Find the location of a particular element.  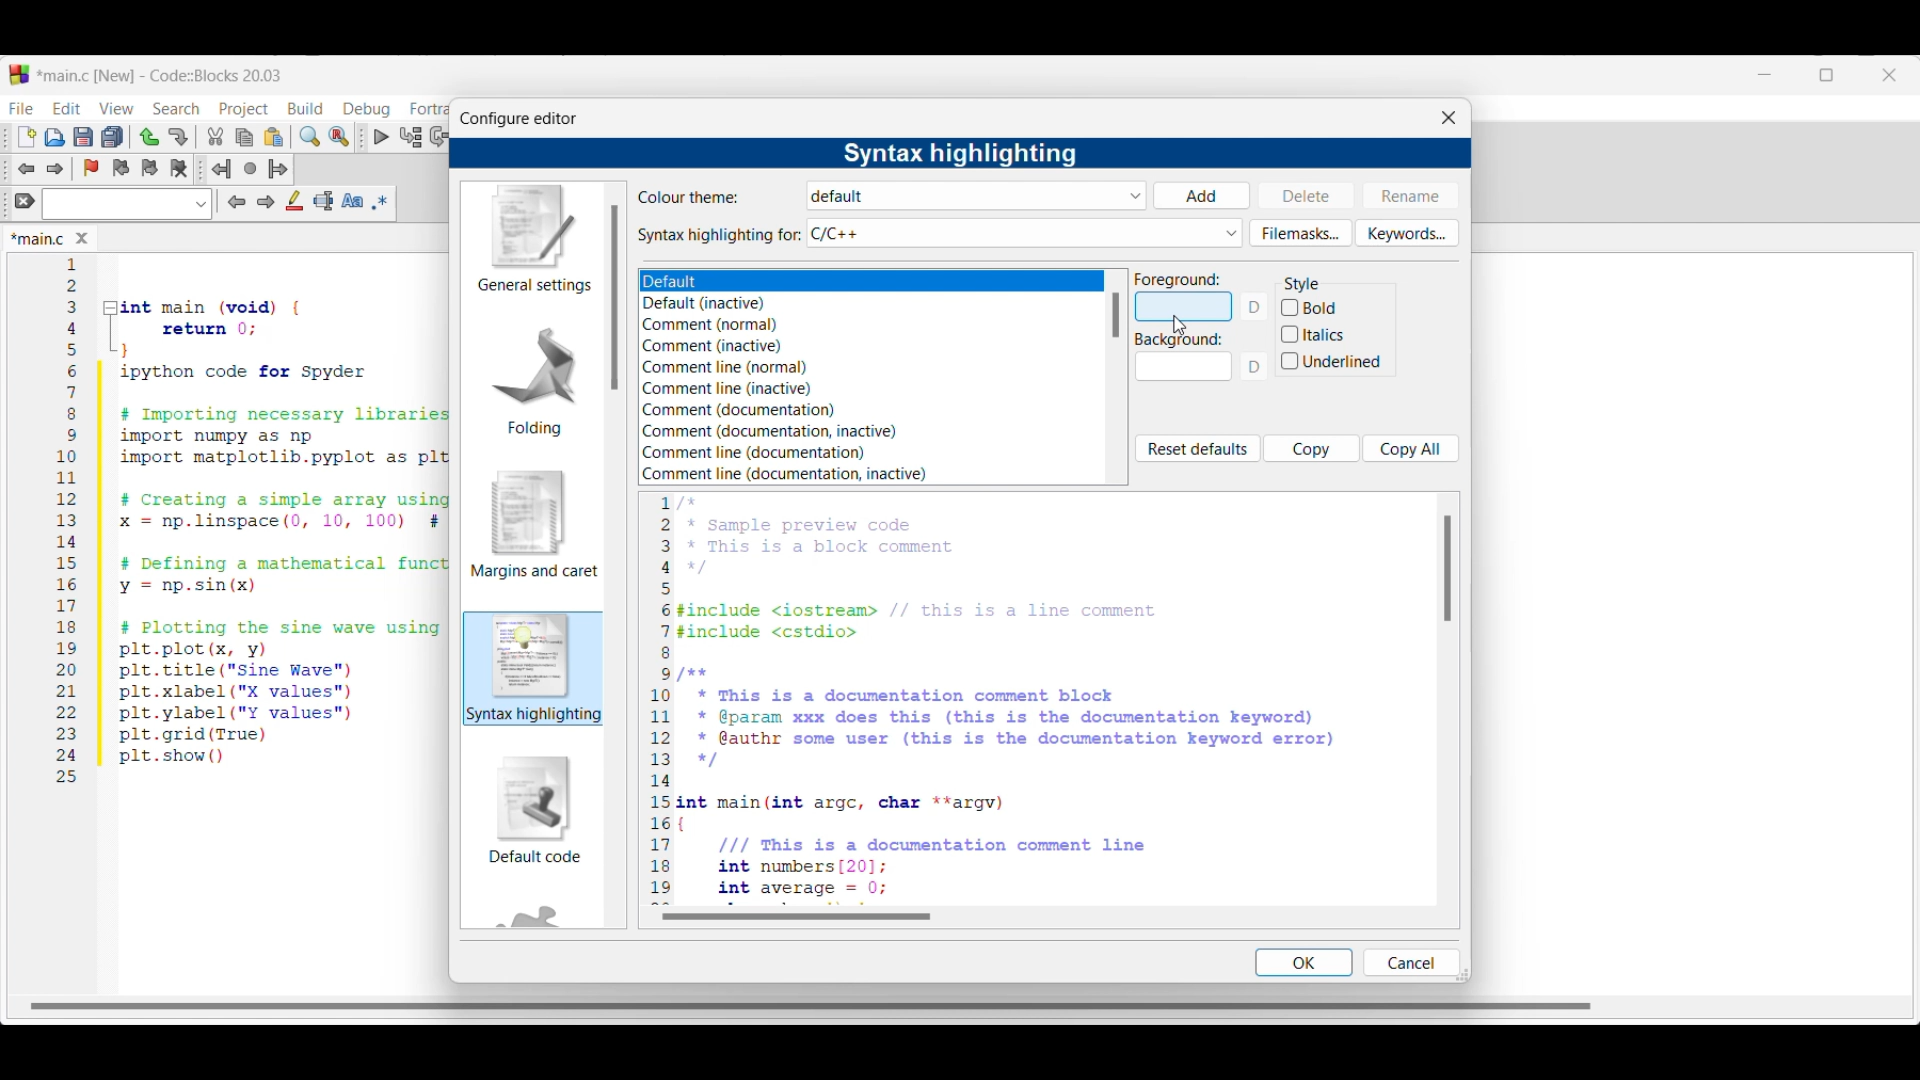

Add is located at coordinates (1201, 196).